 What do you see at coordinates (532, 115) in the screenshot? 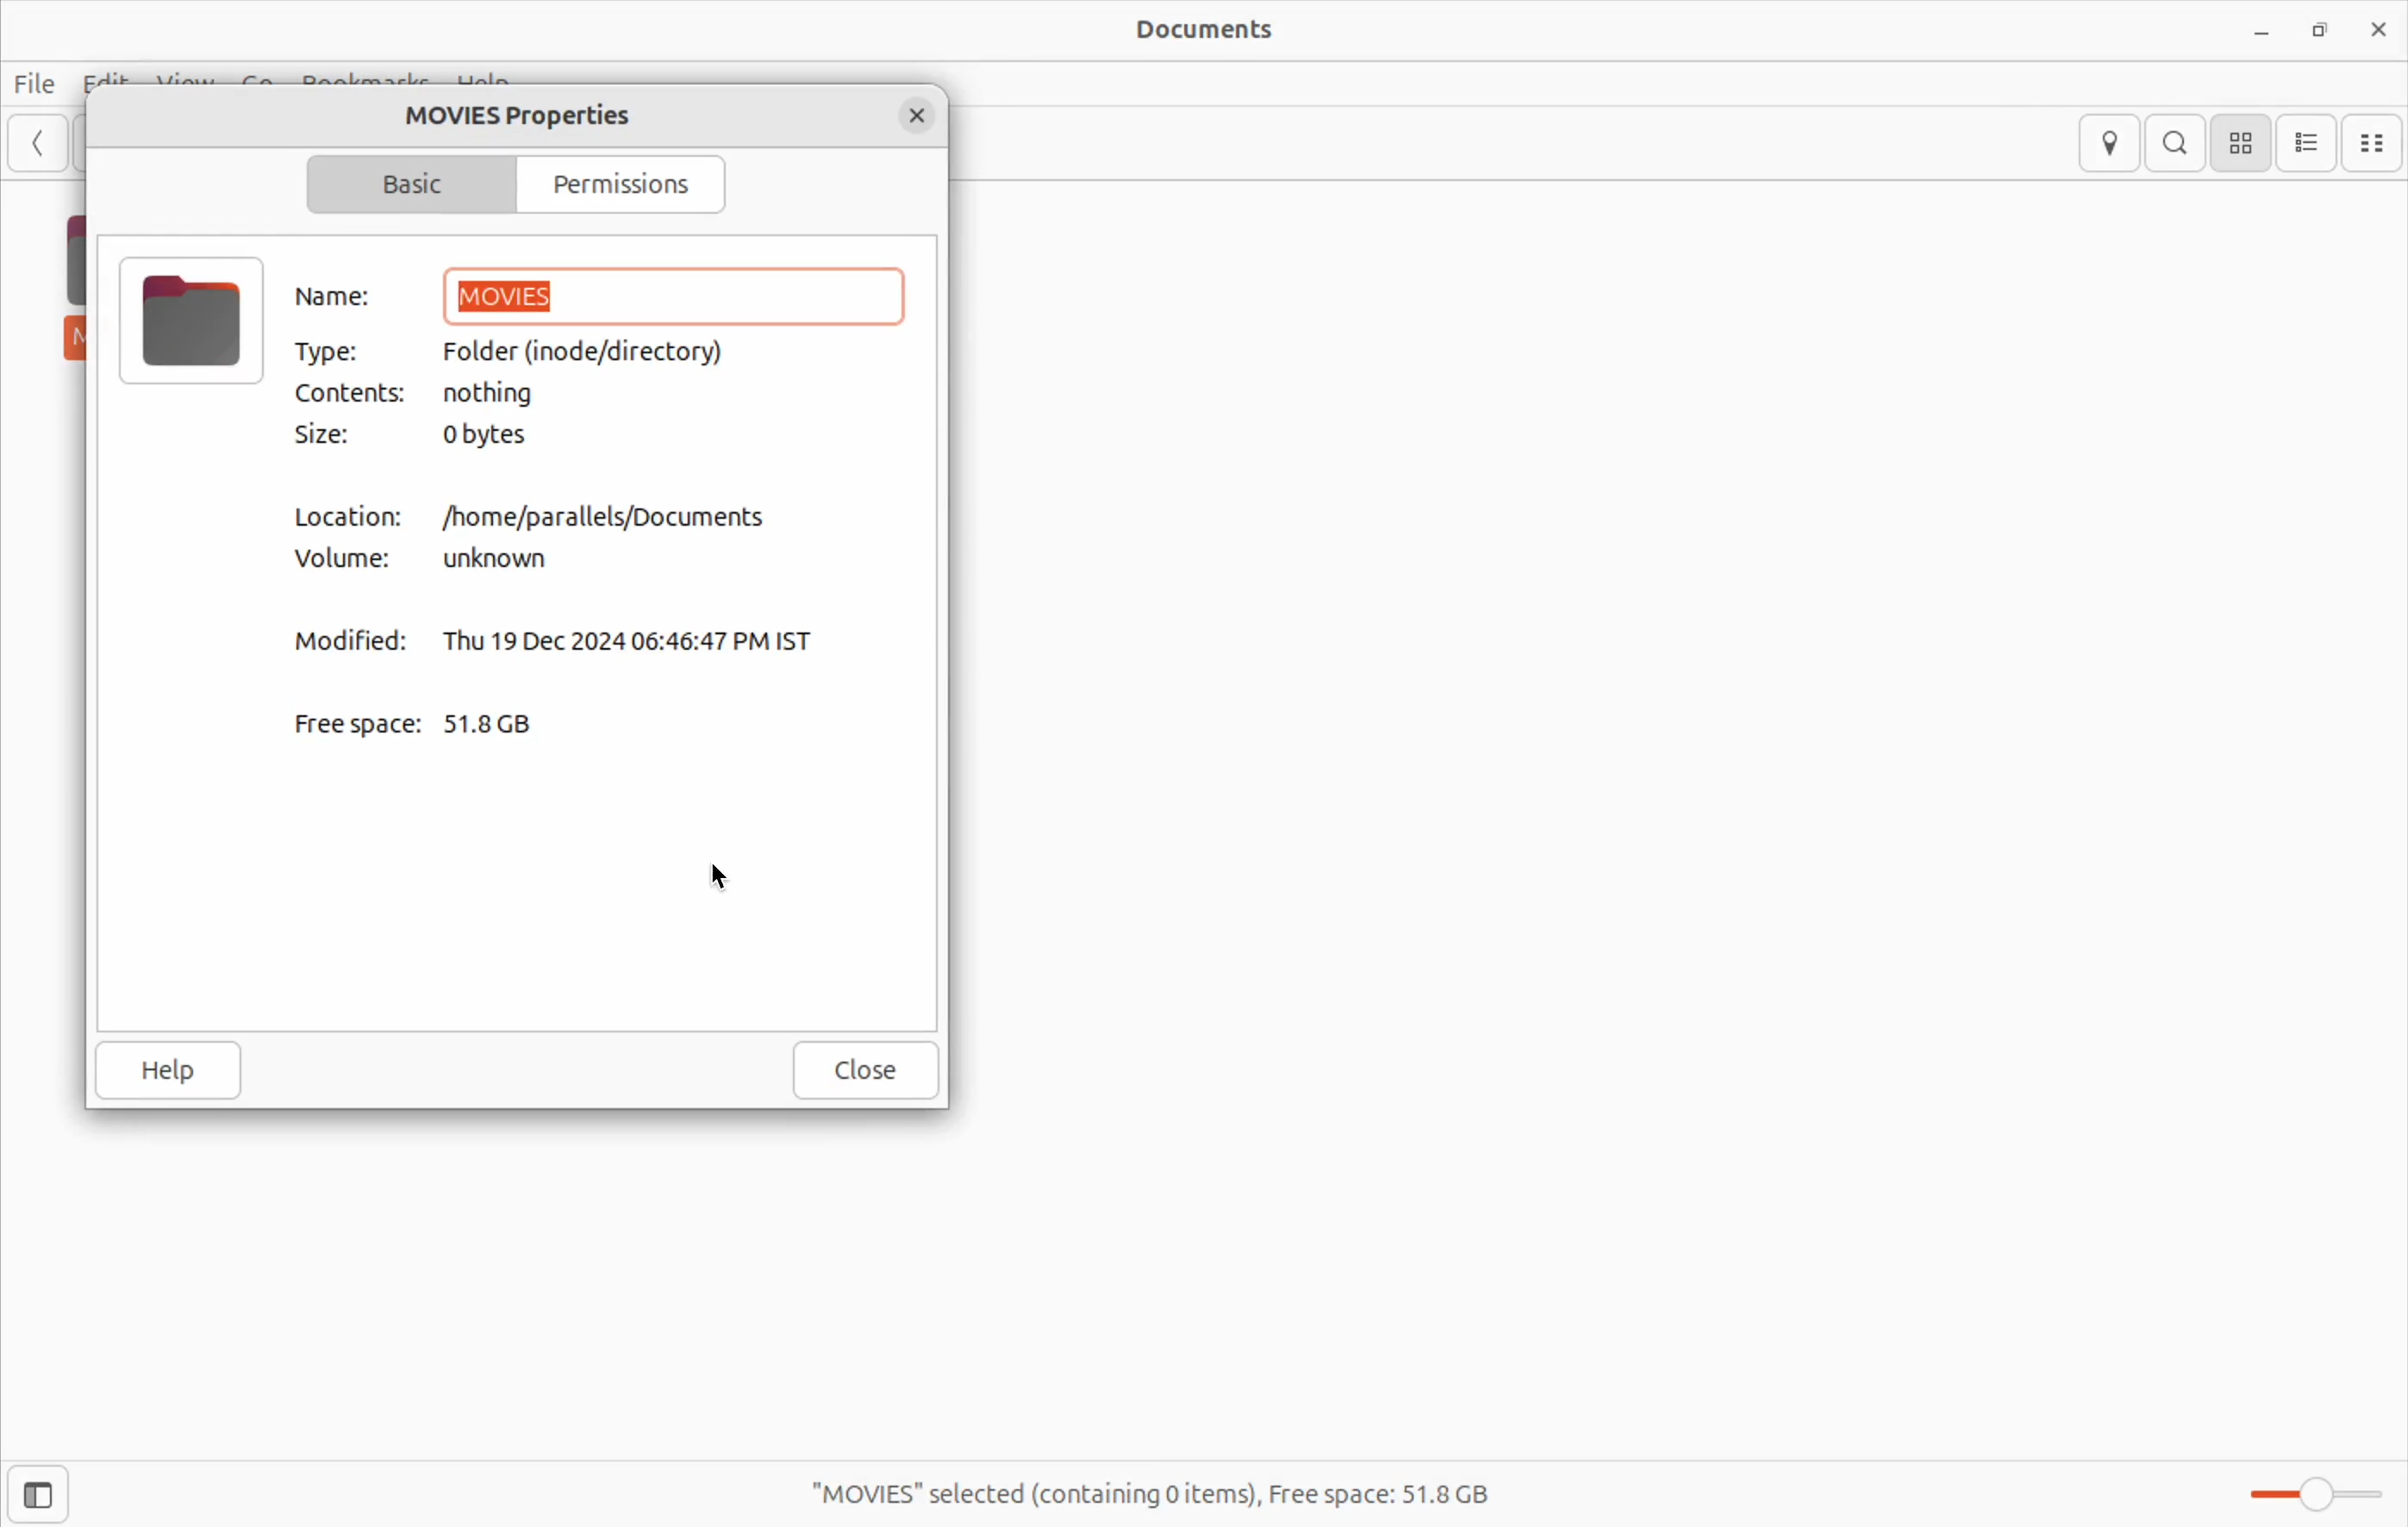
I see `MOVIES Properties` at bounding box center [532, 115].